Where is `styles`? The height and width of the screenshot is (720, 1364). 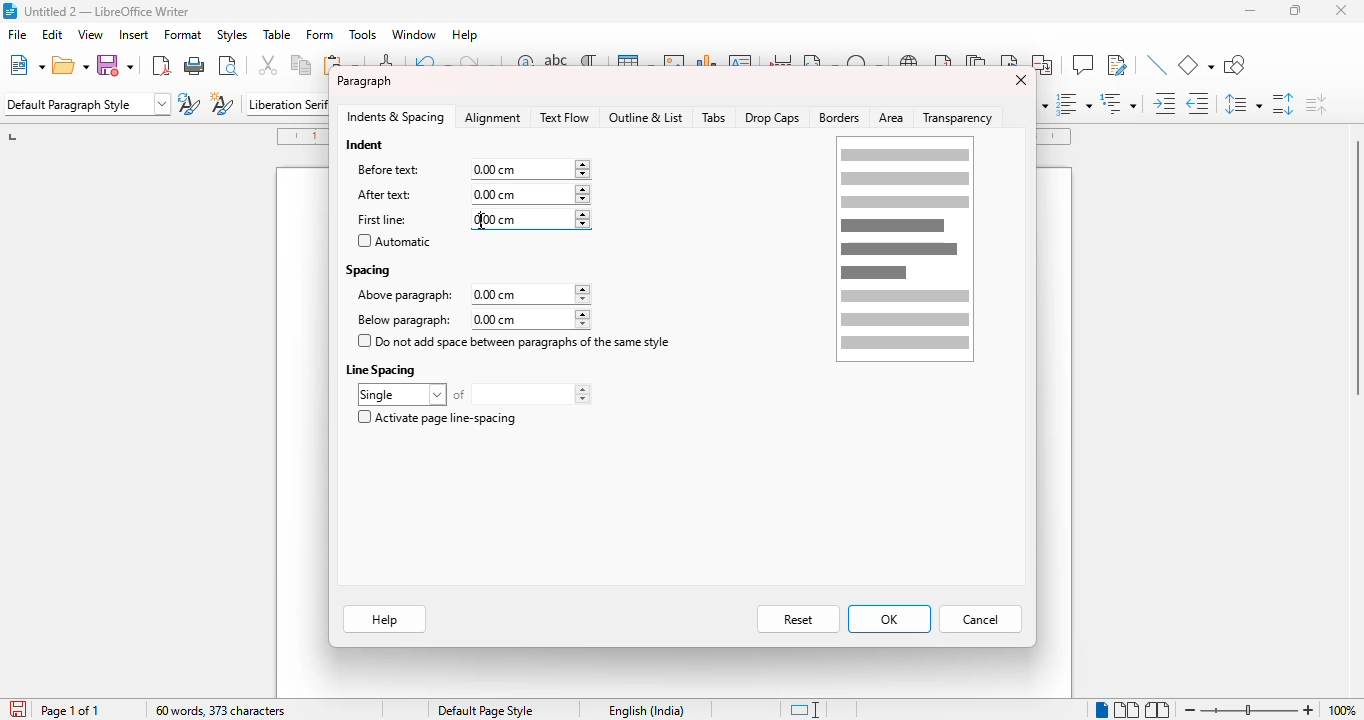 styles is located at coordinates (231, 34).